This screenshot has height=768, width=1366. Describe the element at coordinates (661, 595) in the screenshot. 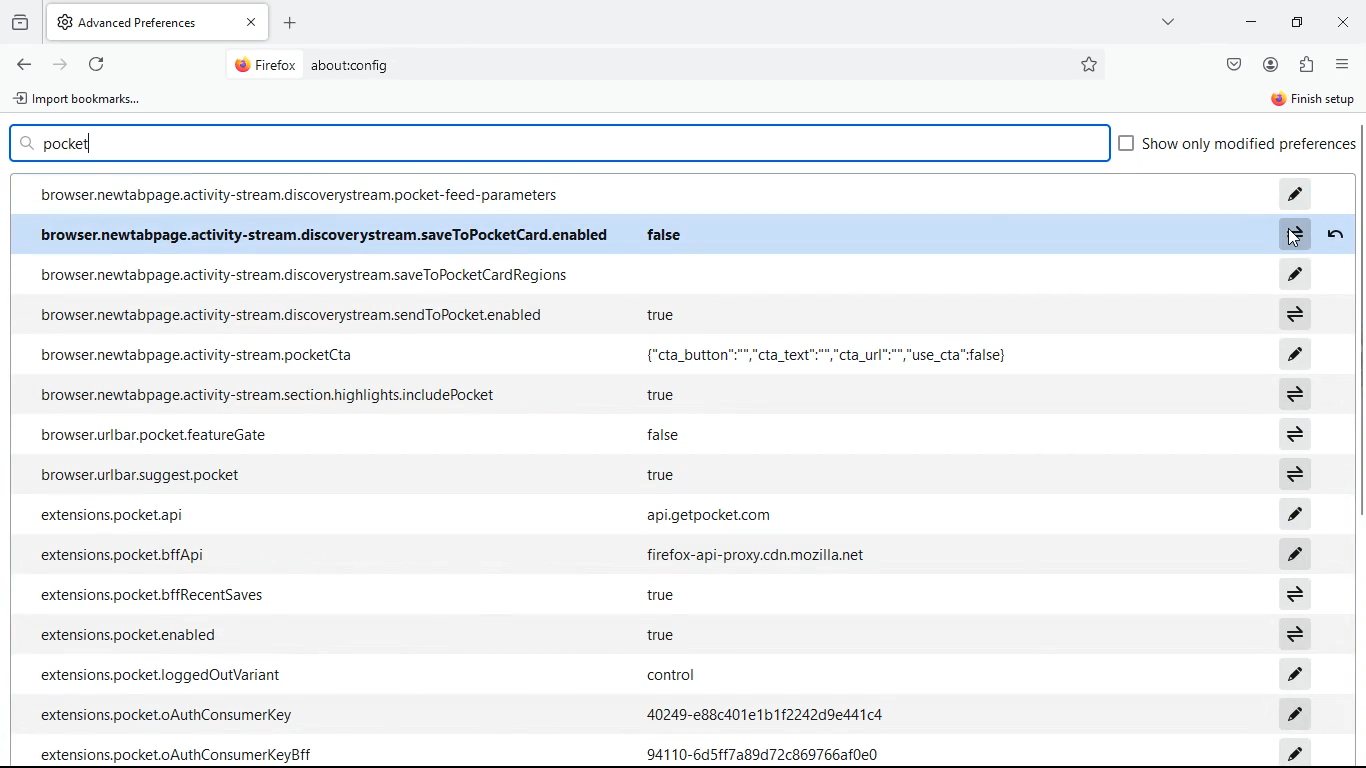

I see `true` at that location.